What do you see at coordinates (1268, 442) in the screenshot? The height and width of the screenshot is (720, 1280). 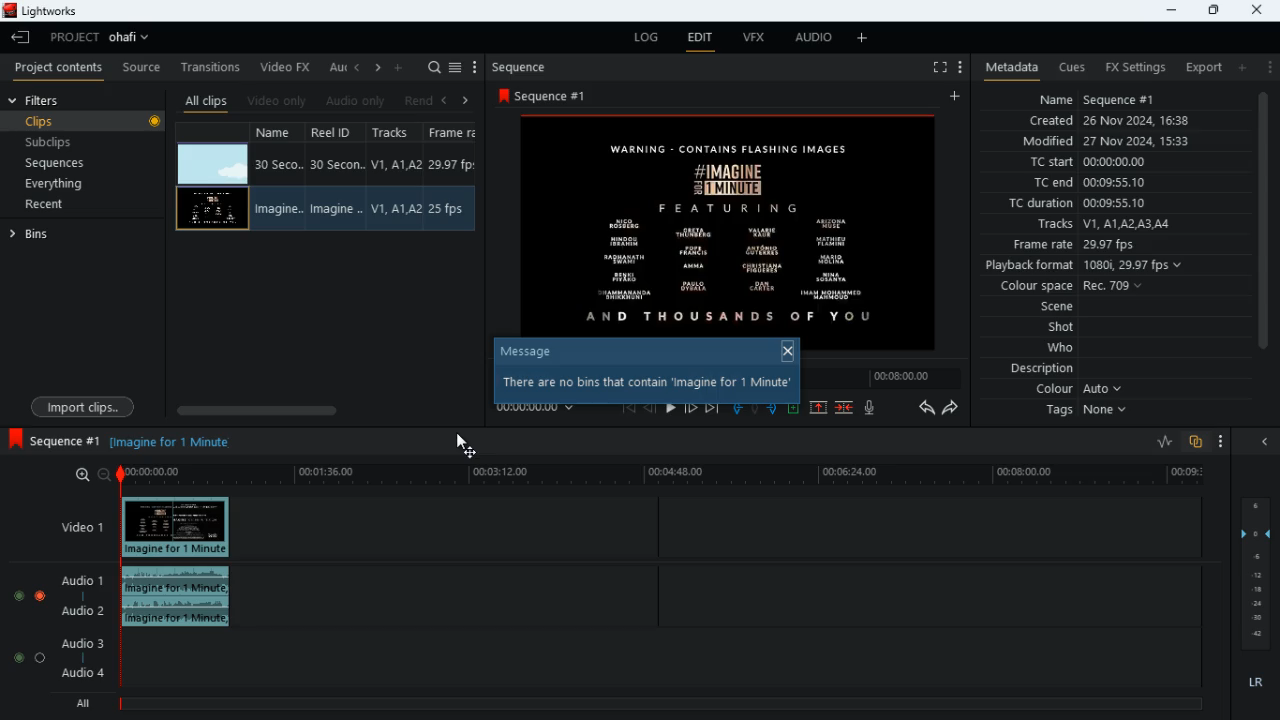 I see `close` at bounding box center [1268, 442].